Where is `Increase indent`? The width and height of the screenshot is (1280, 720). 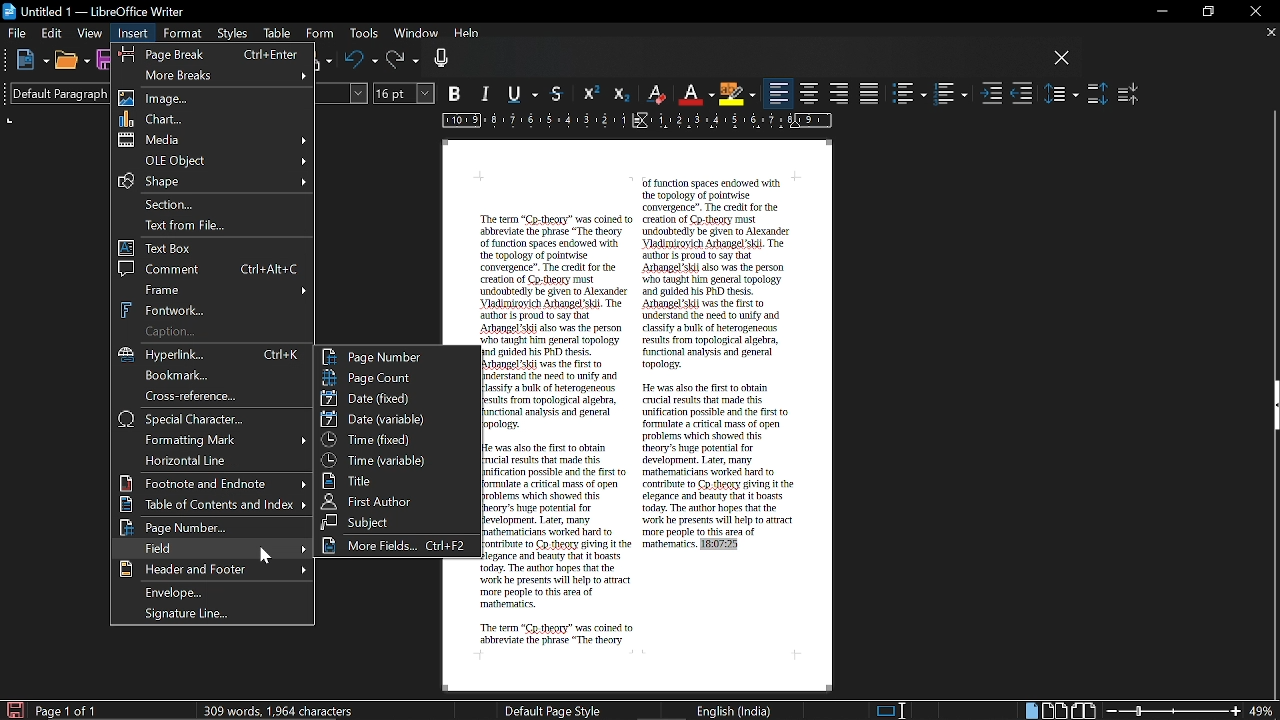
Increase indent is located at coordinates (992, 95).